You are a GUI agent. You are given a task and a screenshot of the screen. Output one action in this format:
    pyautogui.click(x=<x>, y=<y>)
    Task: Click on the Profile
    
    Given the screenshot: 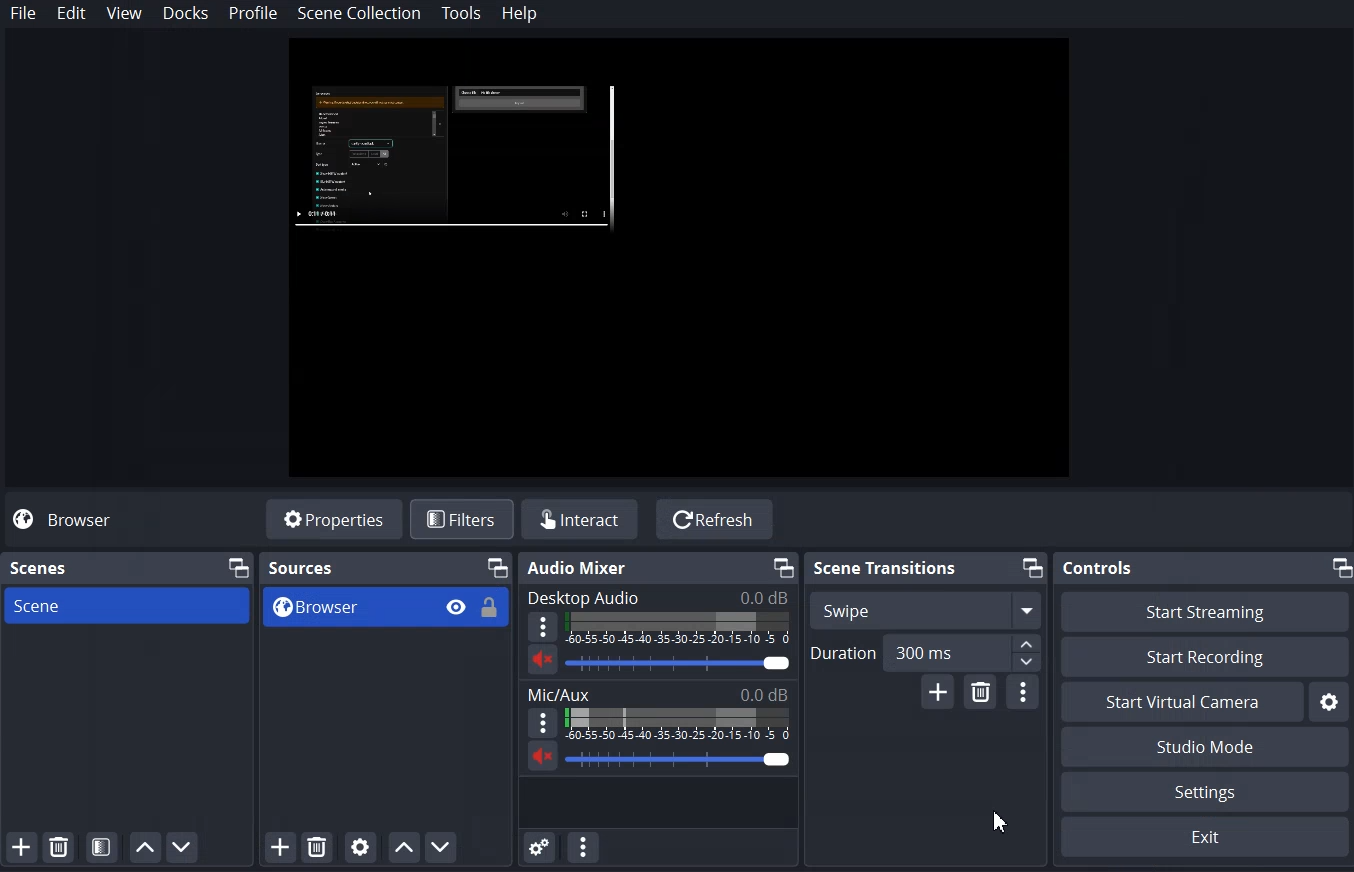 What is the action you would take?
    pyautogui.click(x=253, y=14)
    